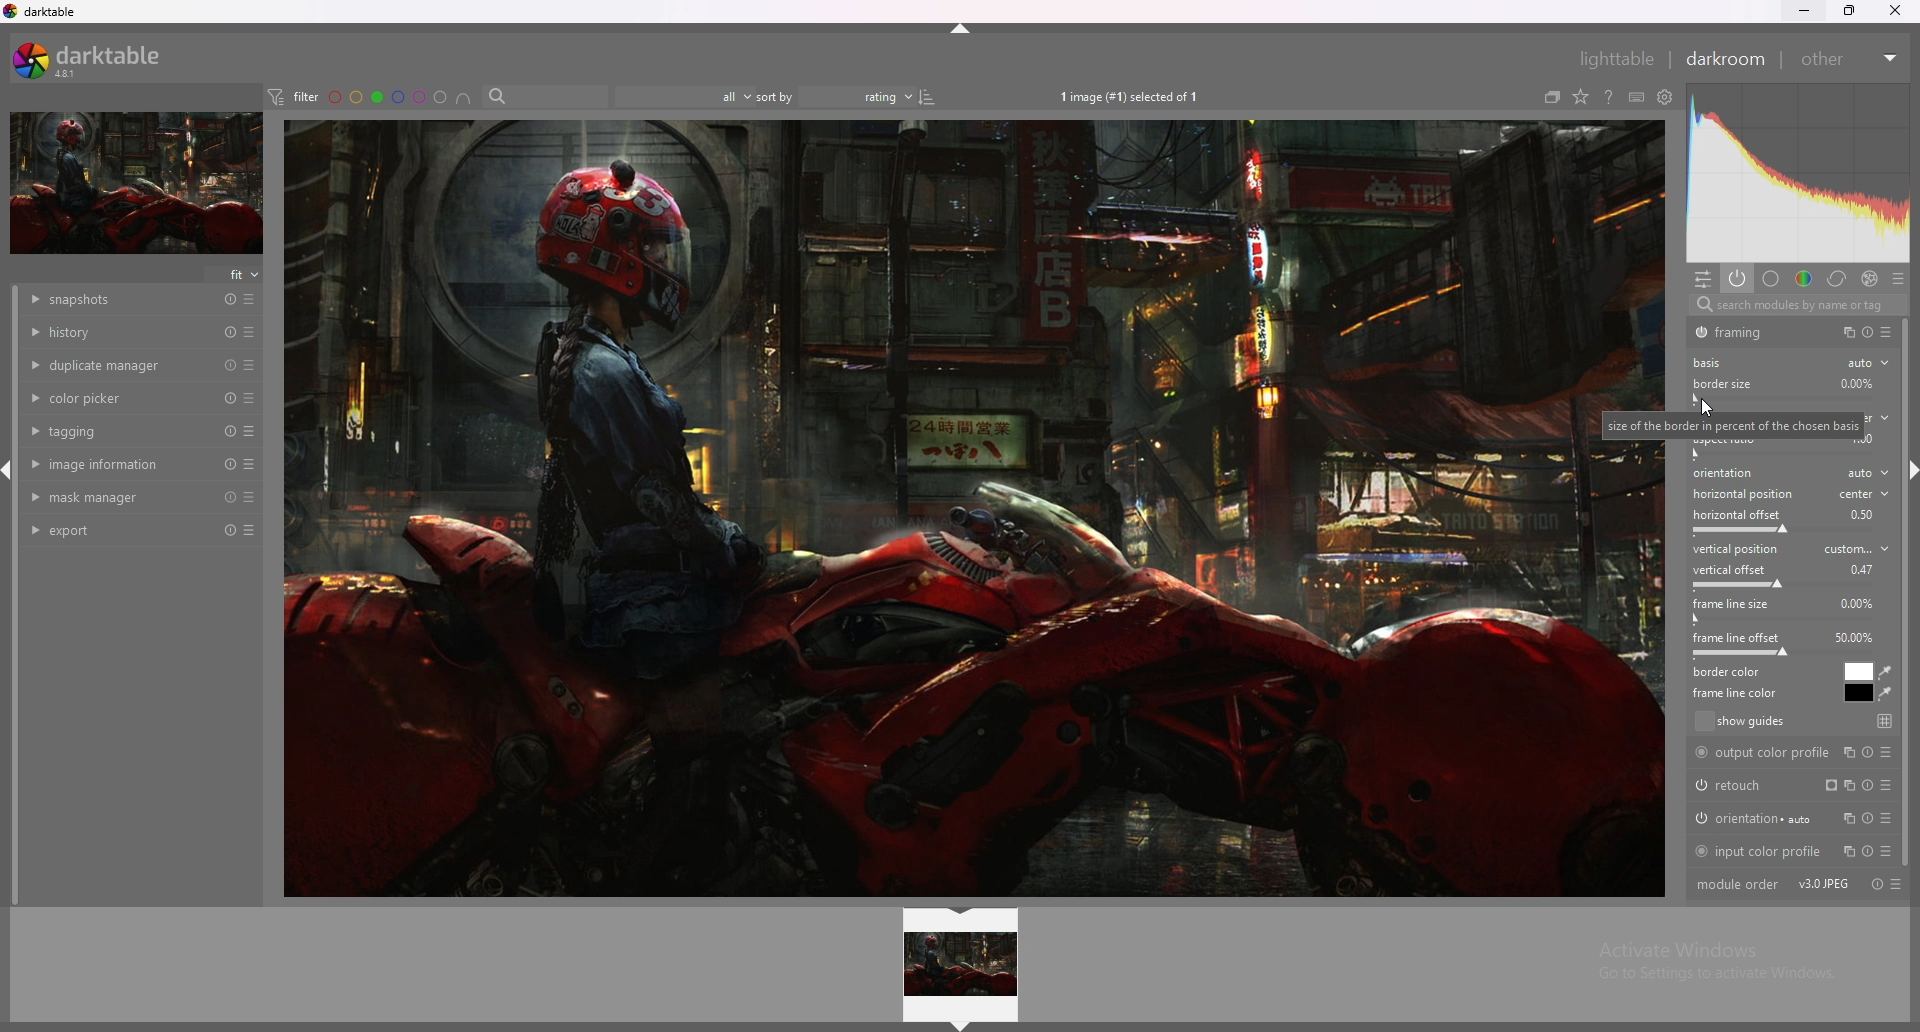 Image resolution: width=1920 pixels, height=1032 pixels. I want to click on presets, so click(250, 365).